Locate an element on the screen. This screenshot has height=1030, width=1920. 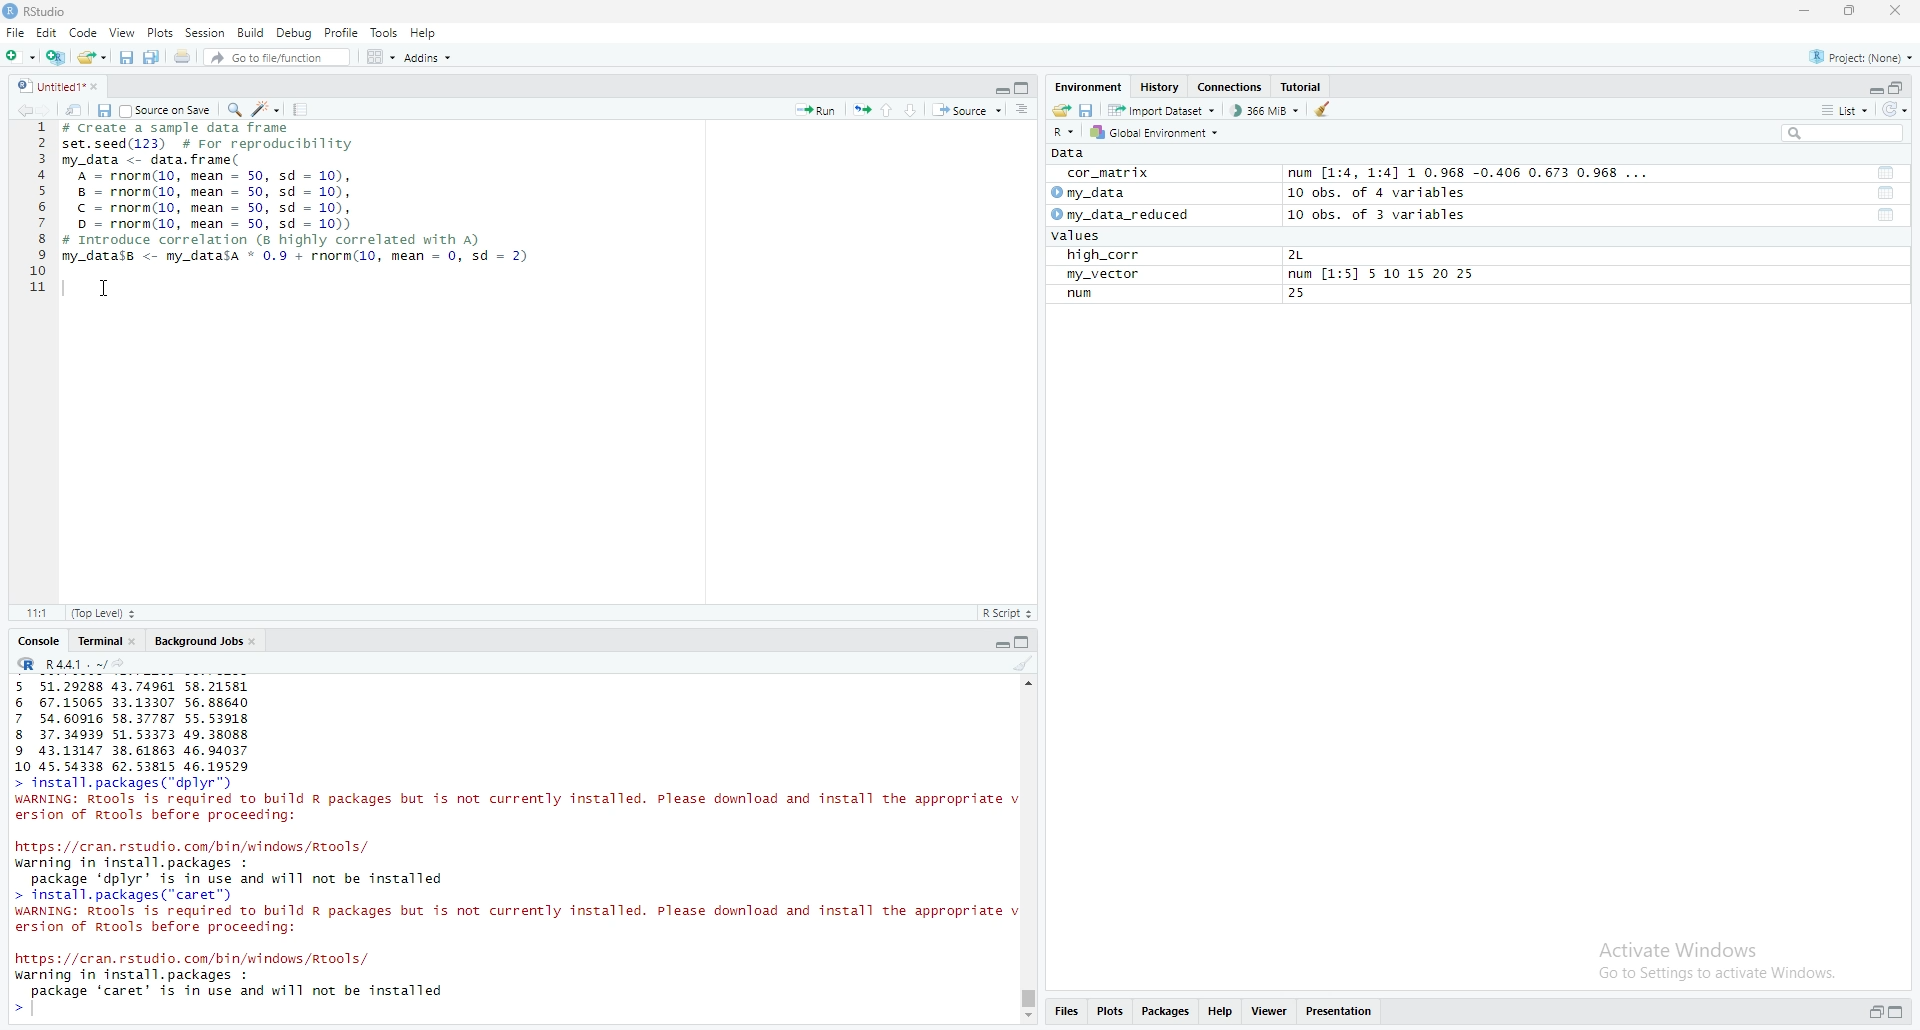
share is located at coordinates (76, 110).